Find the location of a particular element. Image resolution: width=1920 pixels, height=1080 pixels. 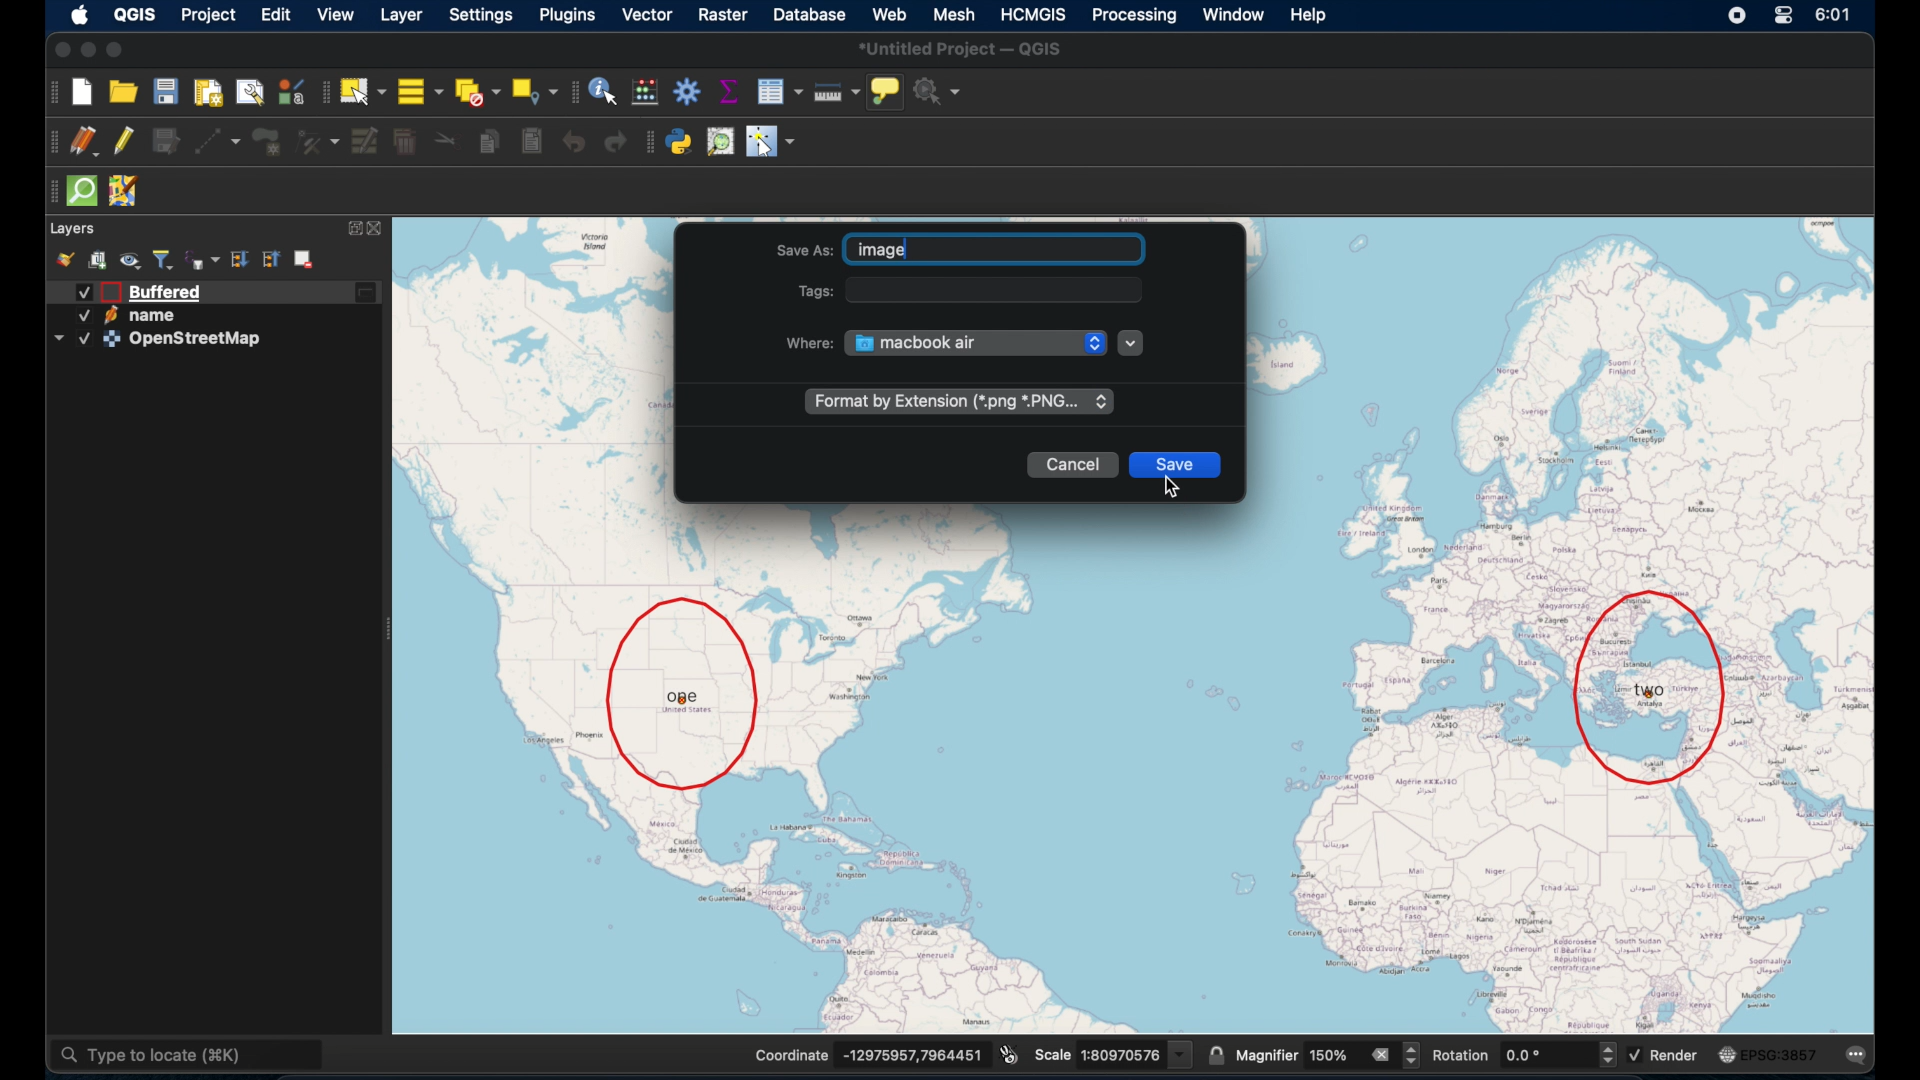

Increase and decrease rotation value is located at coordinates (1606, 1057).